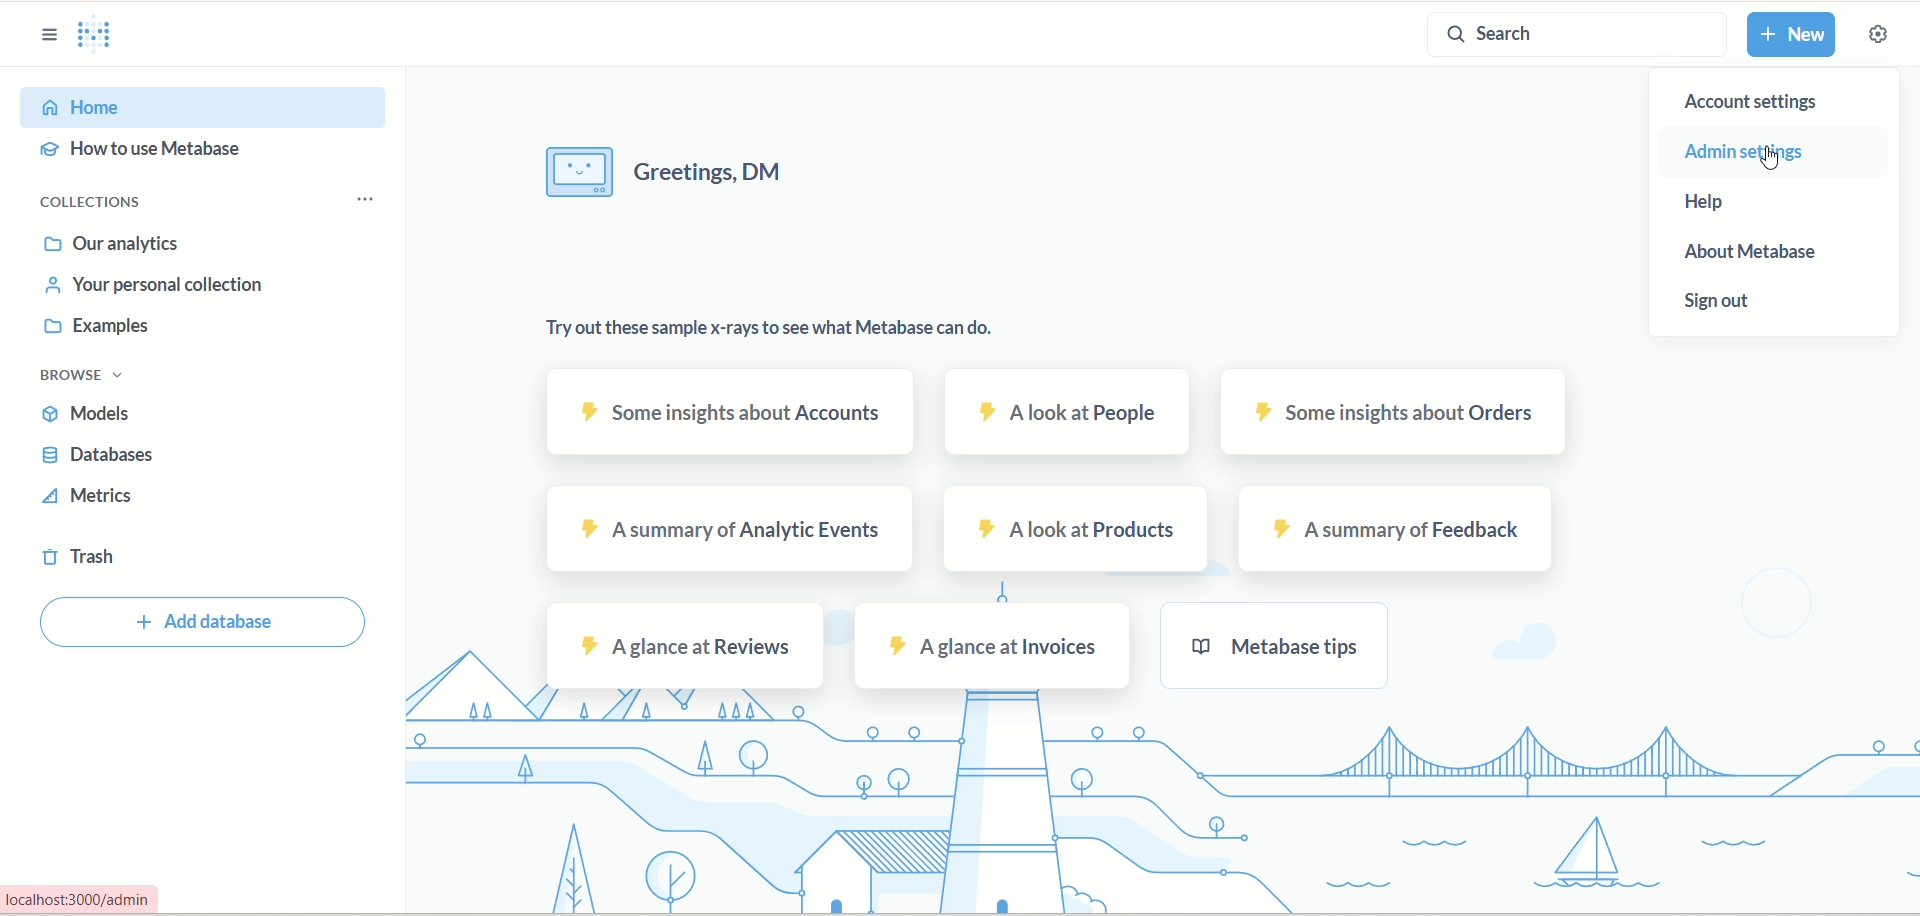 Image resolution: width=1920 pixels, height=916 pixels. What do you see at coordinates (205, 106) in the screenshot?
I see `home` at bounding box center [205, 106].